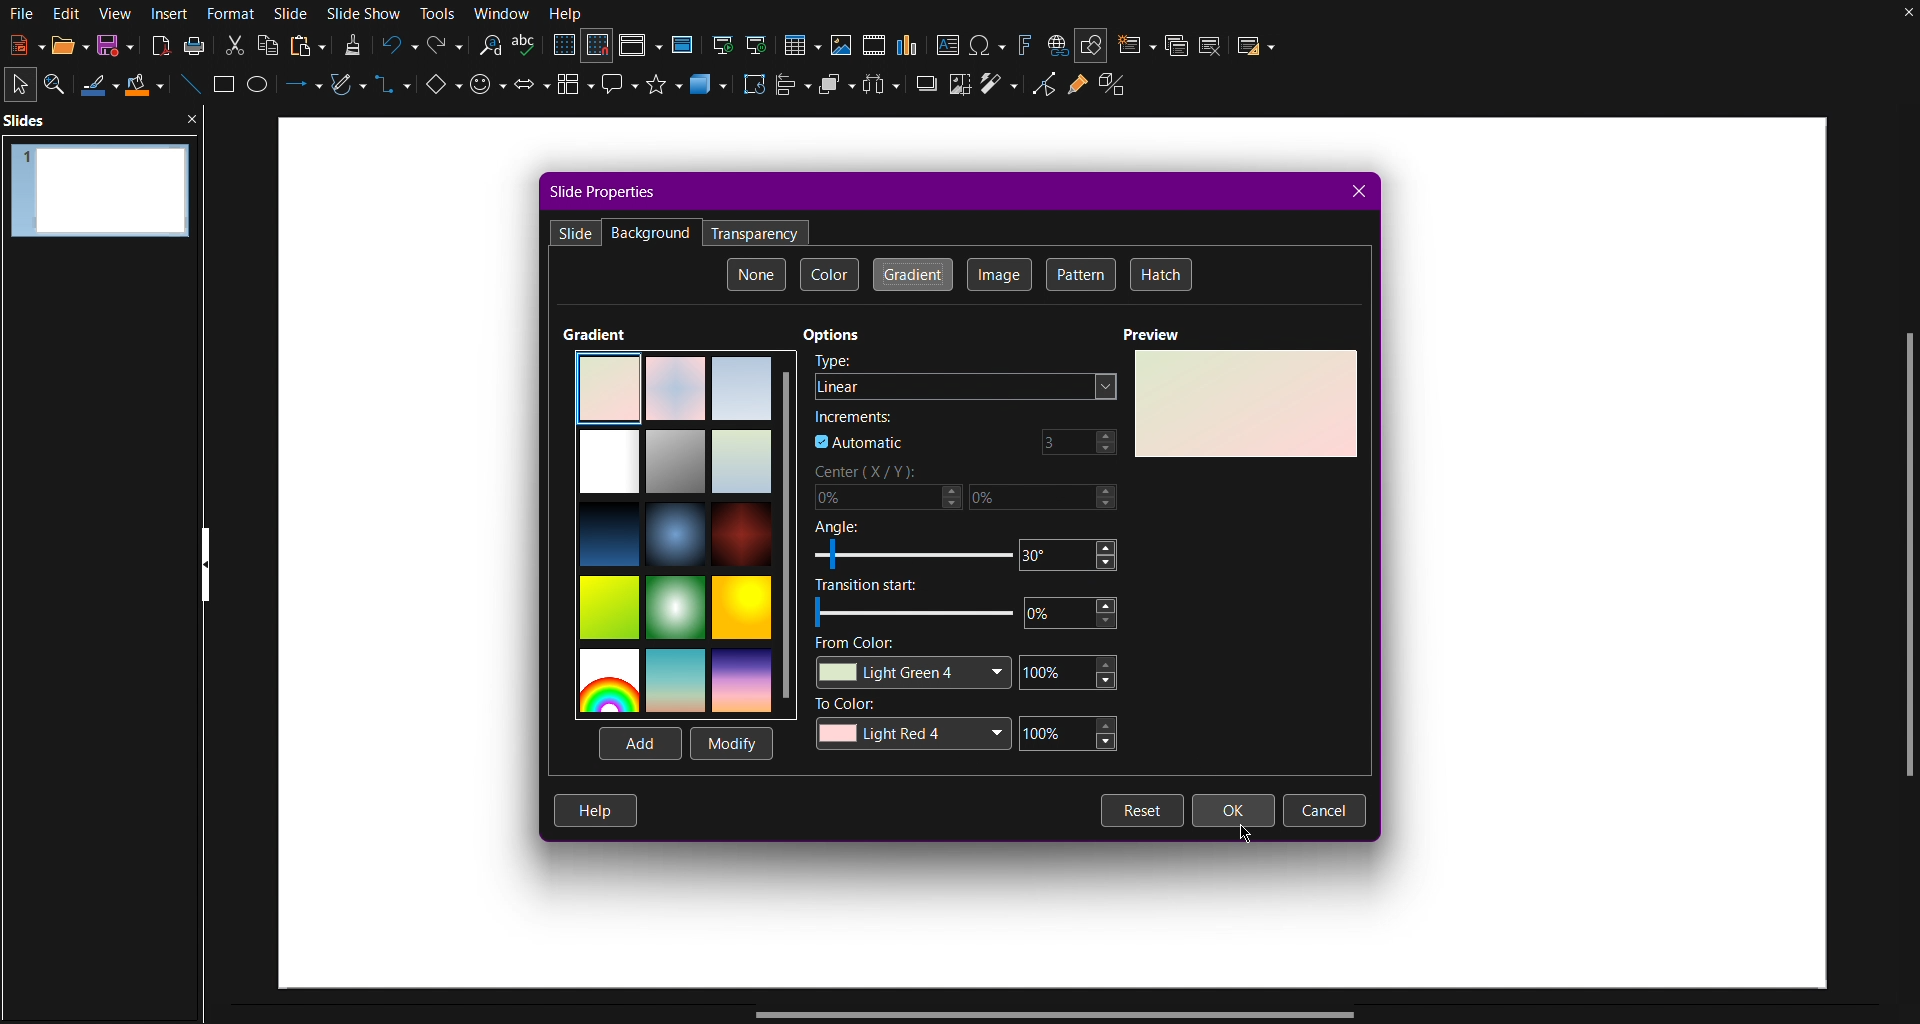 The height and width of the screenshot is (1024, 1920). I want to click on Automatic, so click(859, 443).